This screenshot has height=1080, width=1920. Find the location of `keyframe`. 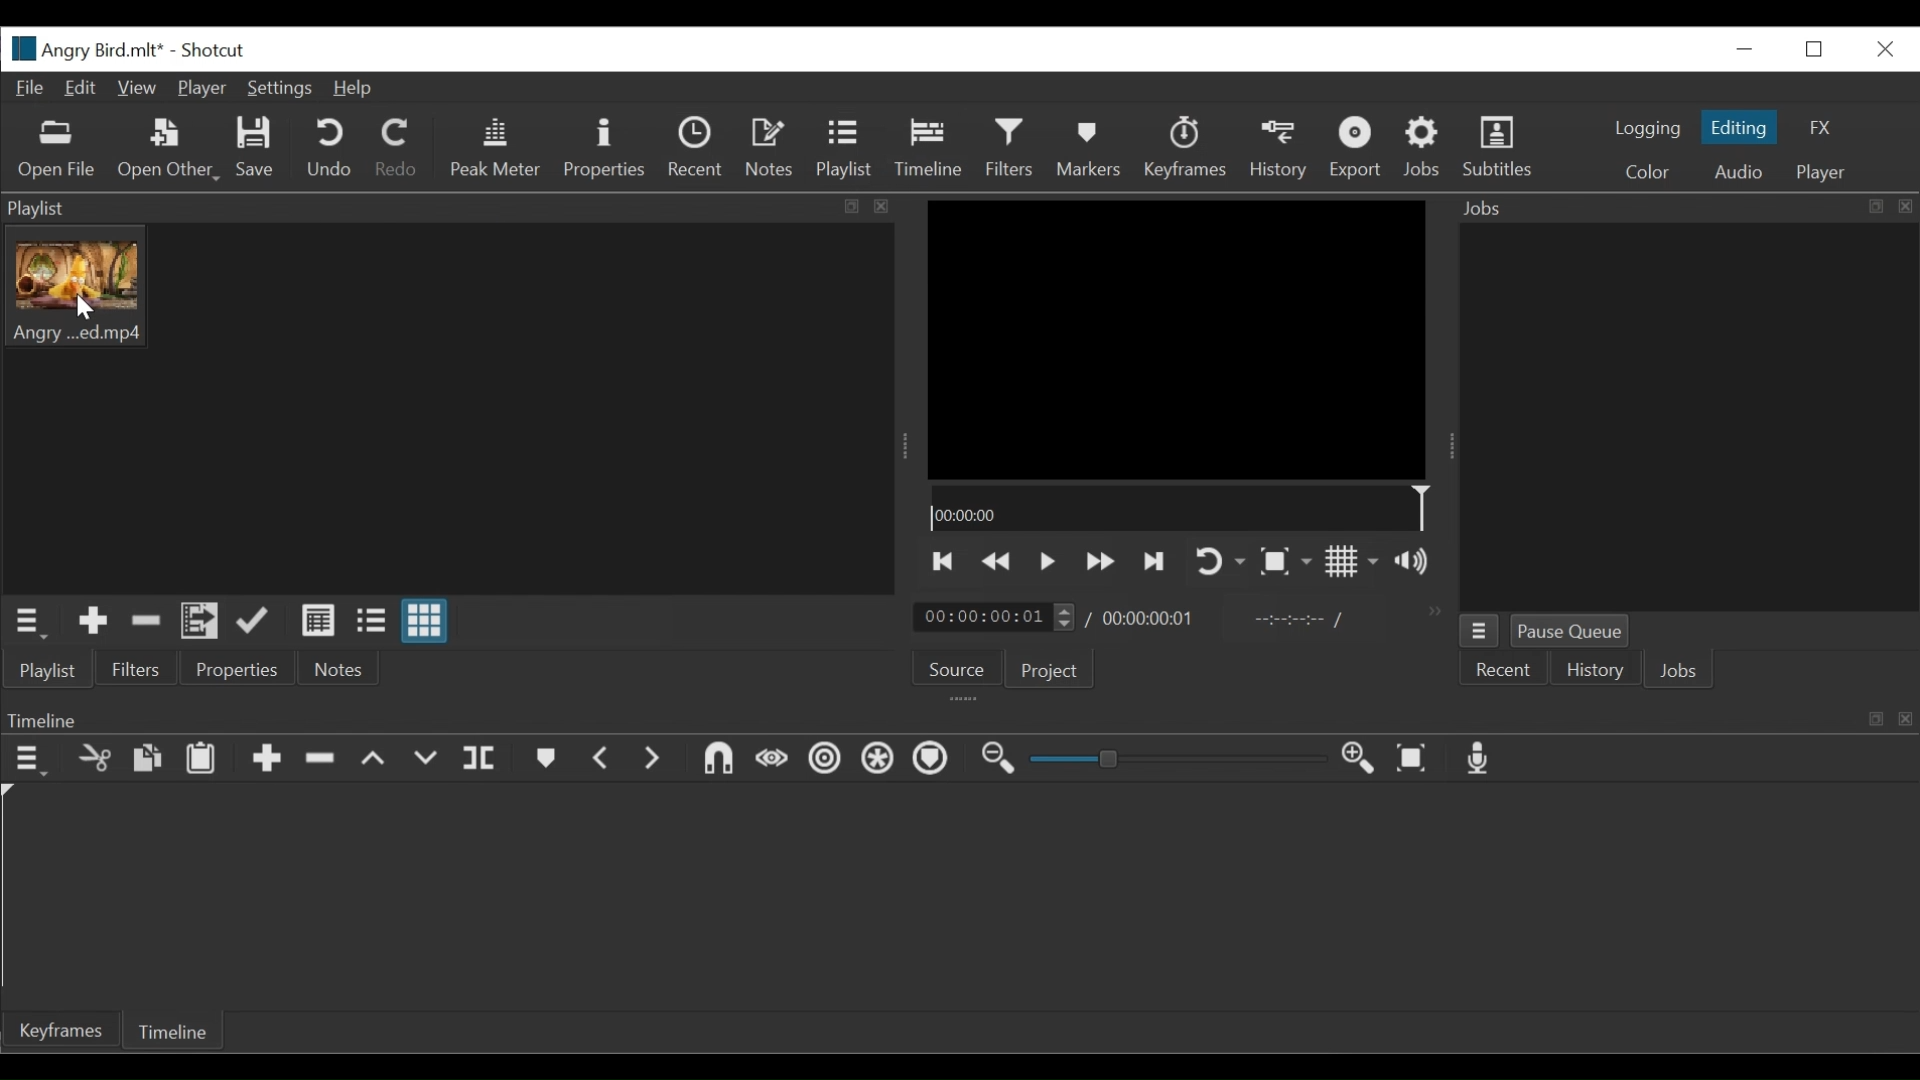

keyframe is located at coordinates (65, 1033).